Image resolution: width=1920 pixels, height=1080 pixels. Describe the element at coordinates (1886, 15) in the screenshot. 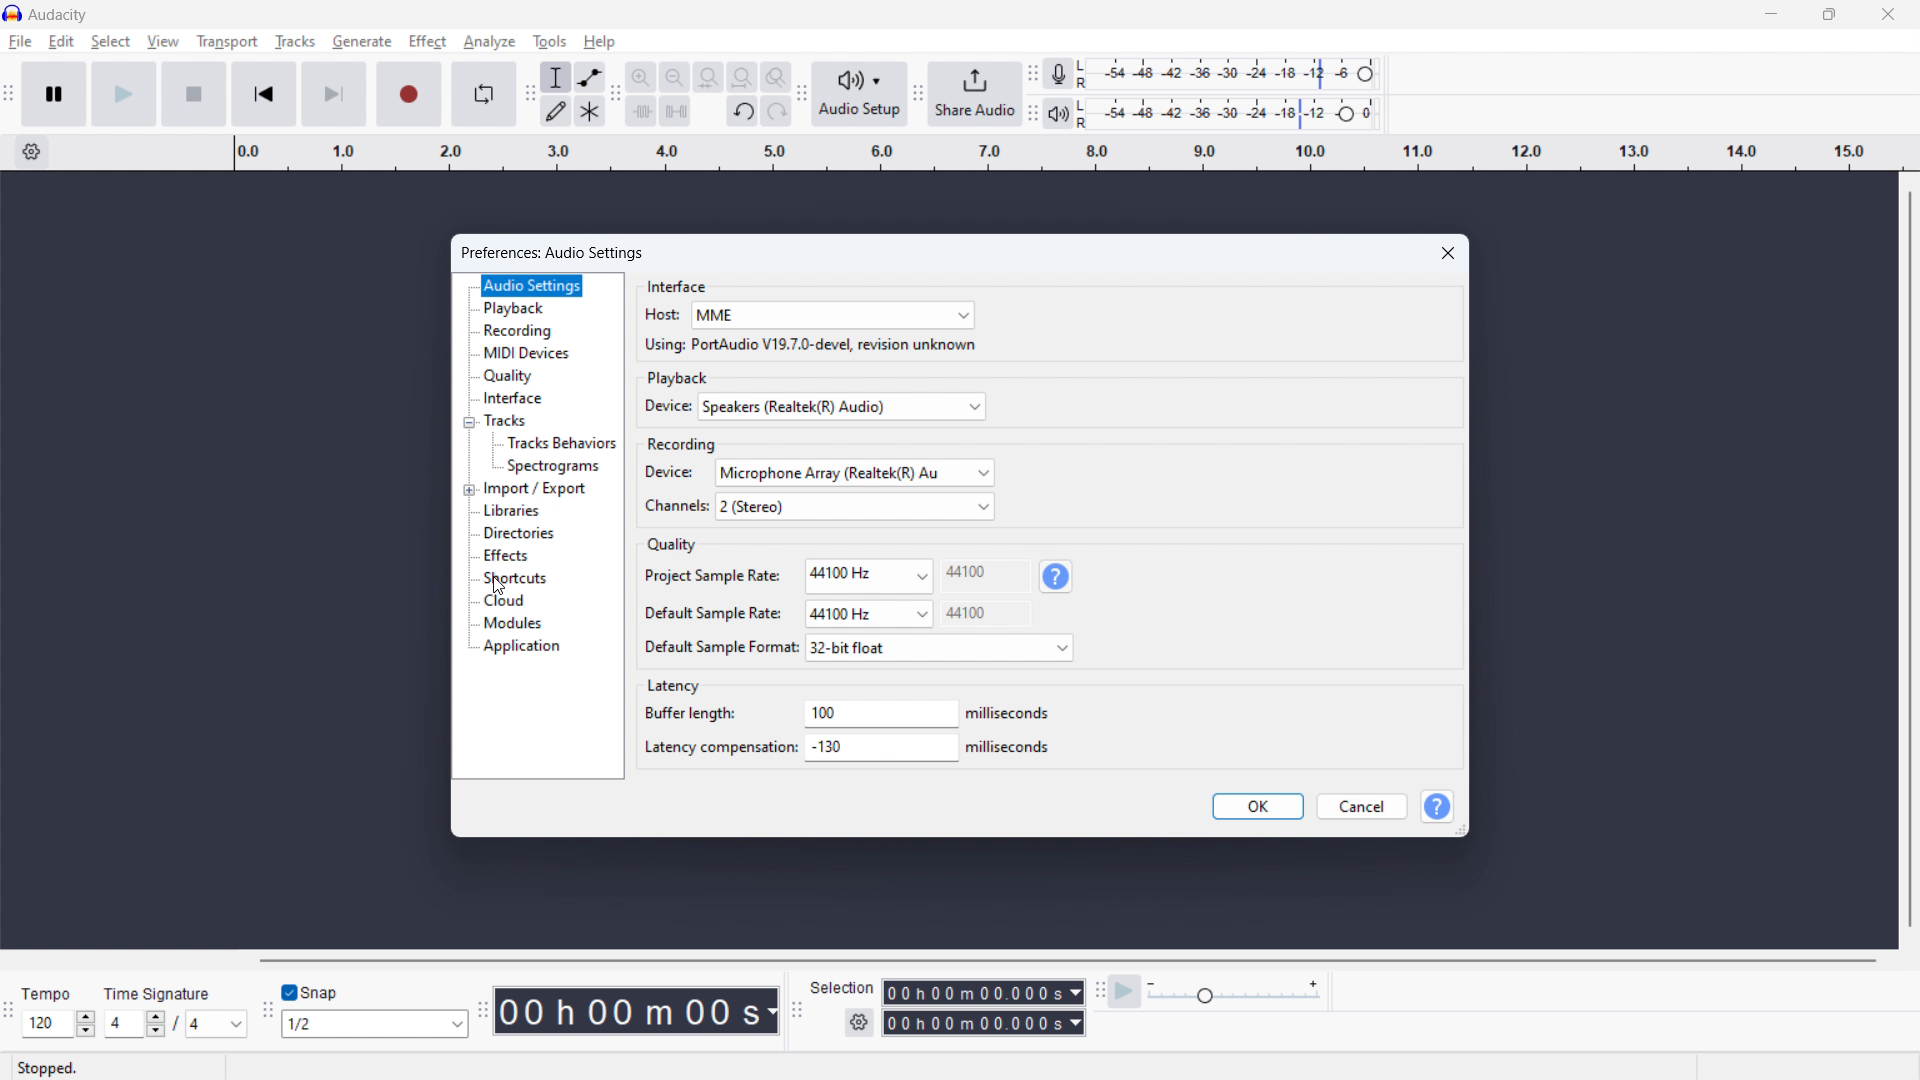

I see `close` at that location.